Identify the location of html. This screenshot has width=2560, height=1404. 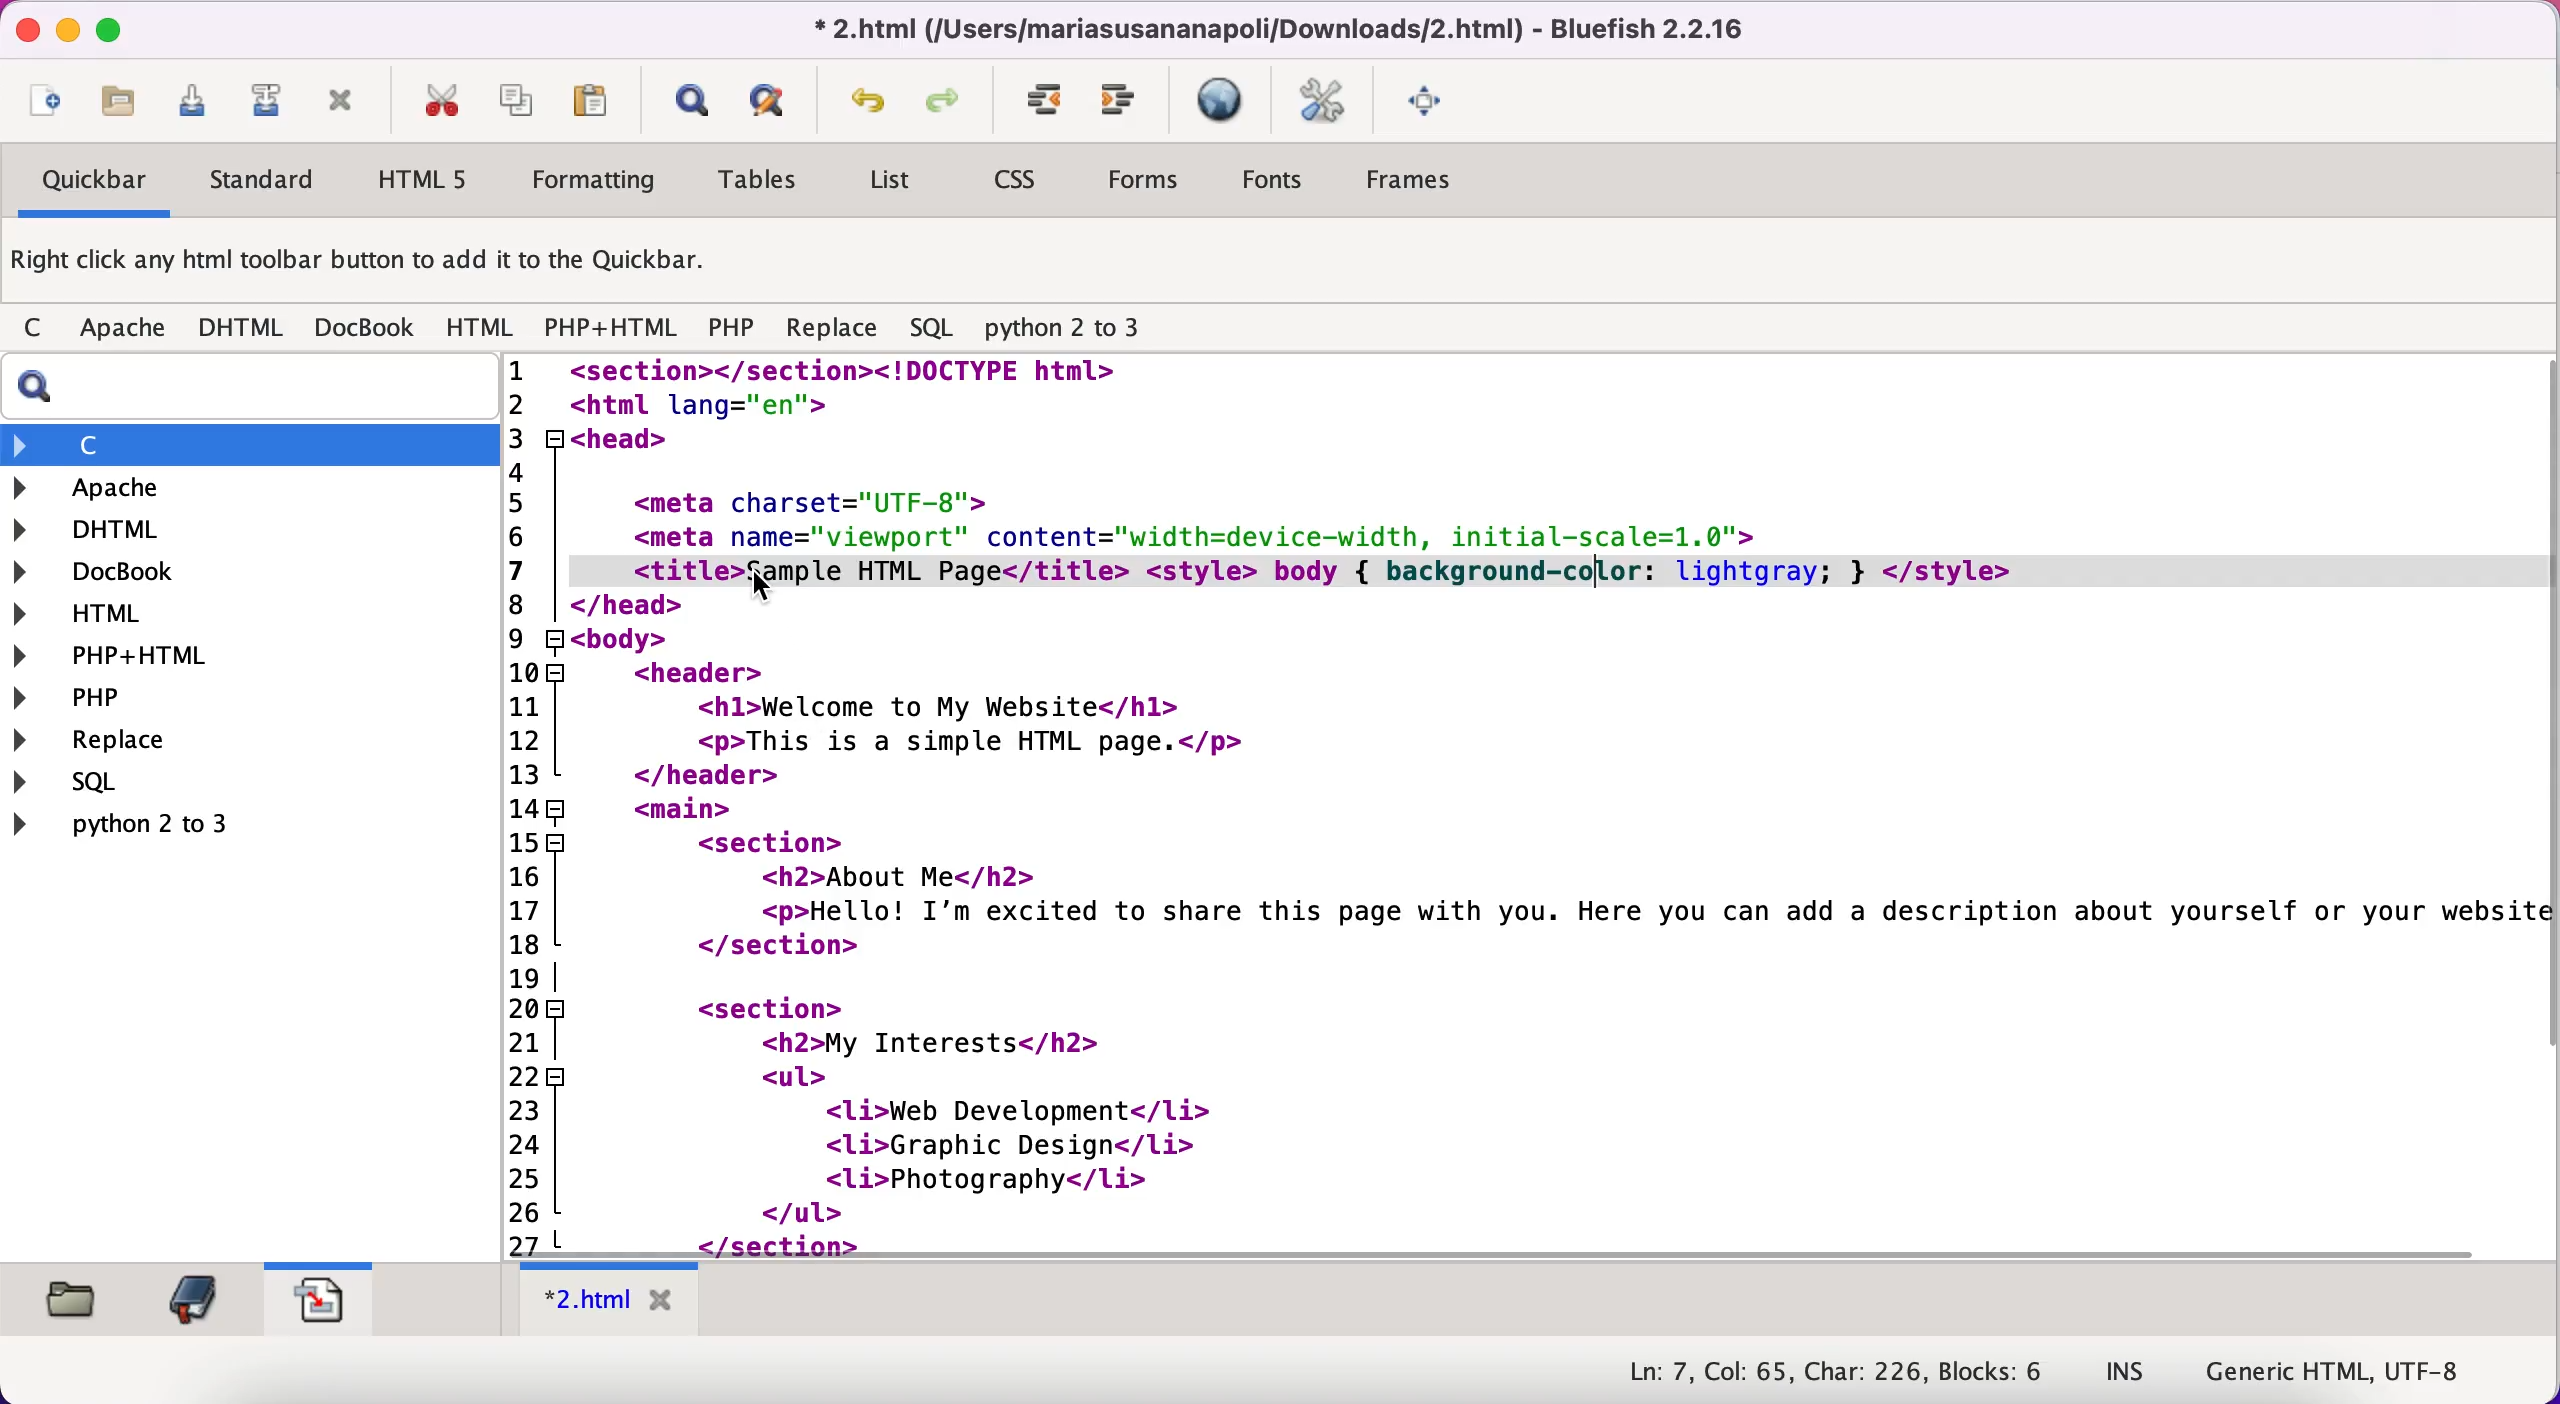
(482, 329).